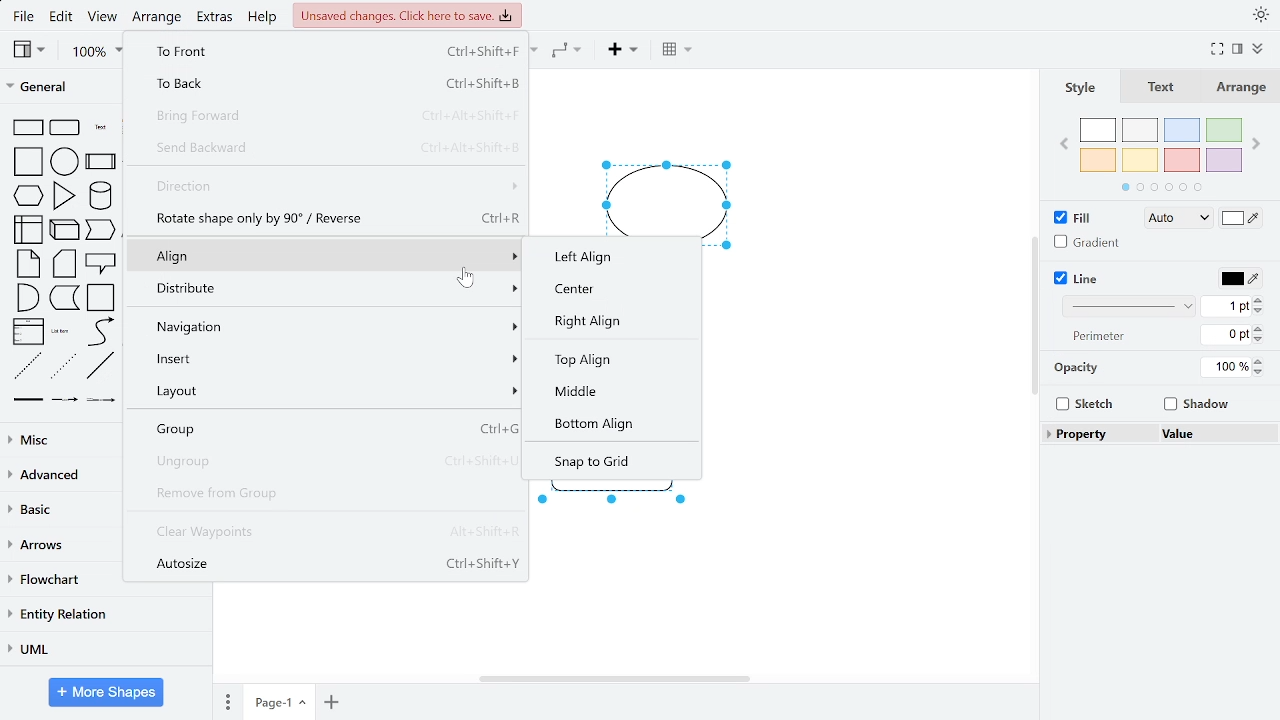 This screenshot has height=720, width=1280. Describe the element at coordinates (64, 299) in the screenshot. I see `step` at that location.